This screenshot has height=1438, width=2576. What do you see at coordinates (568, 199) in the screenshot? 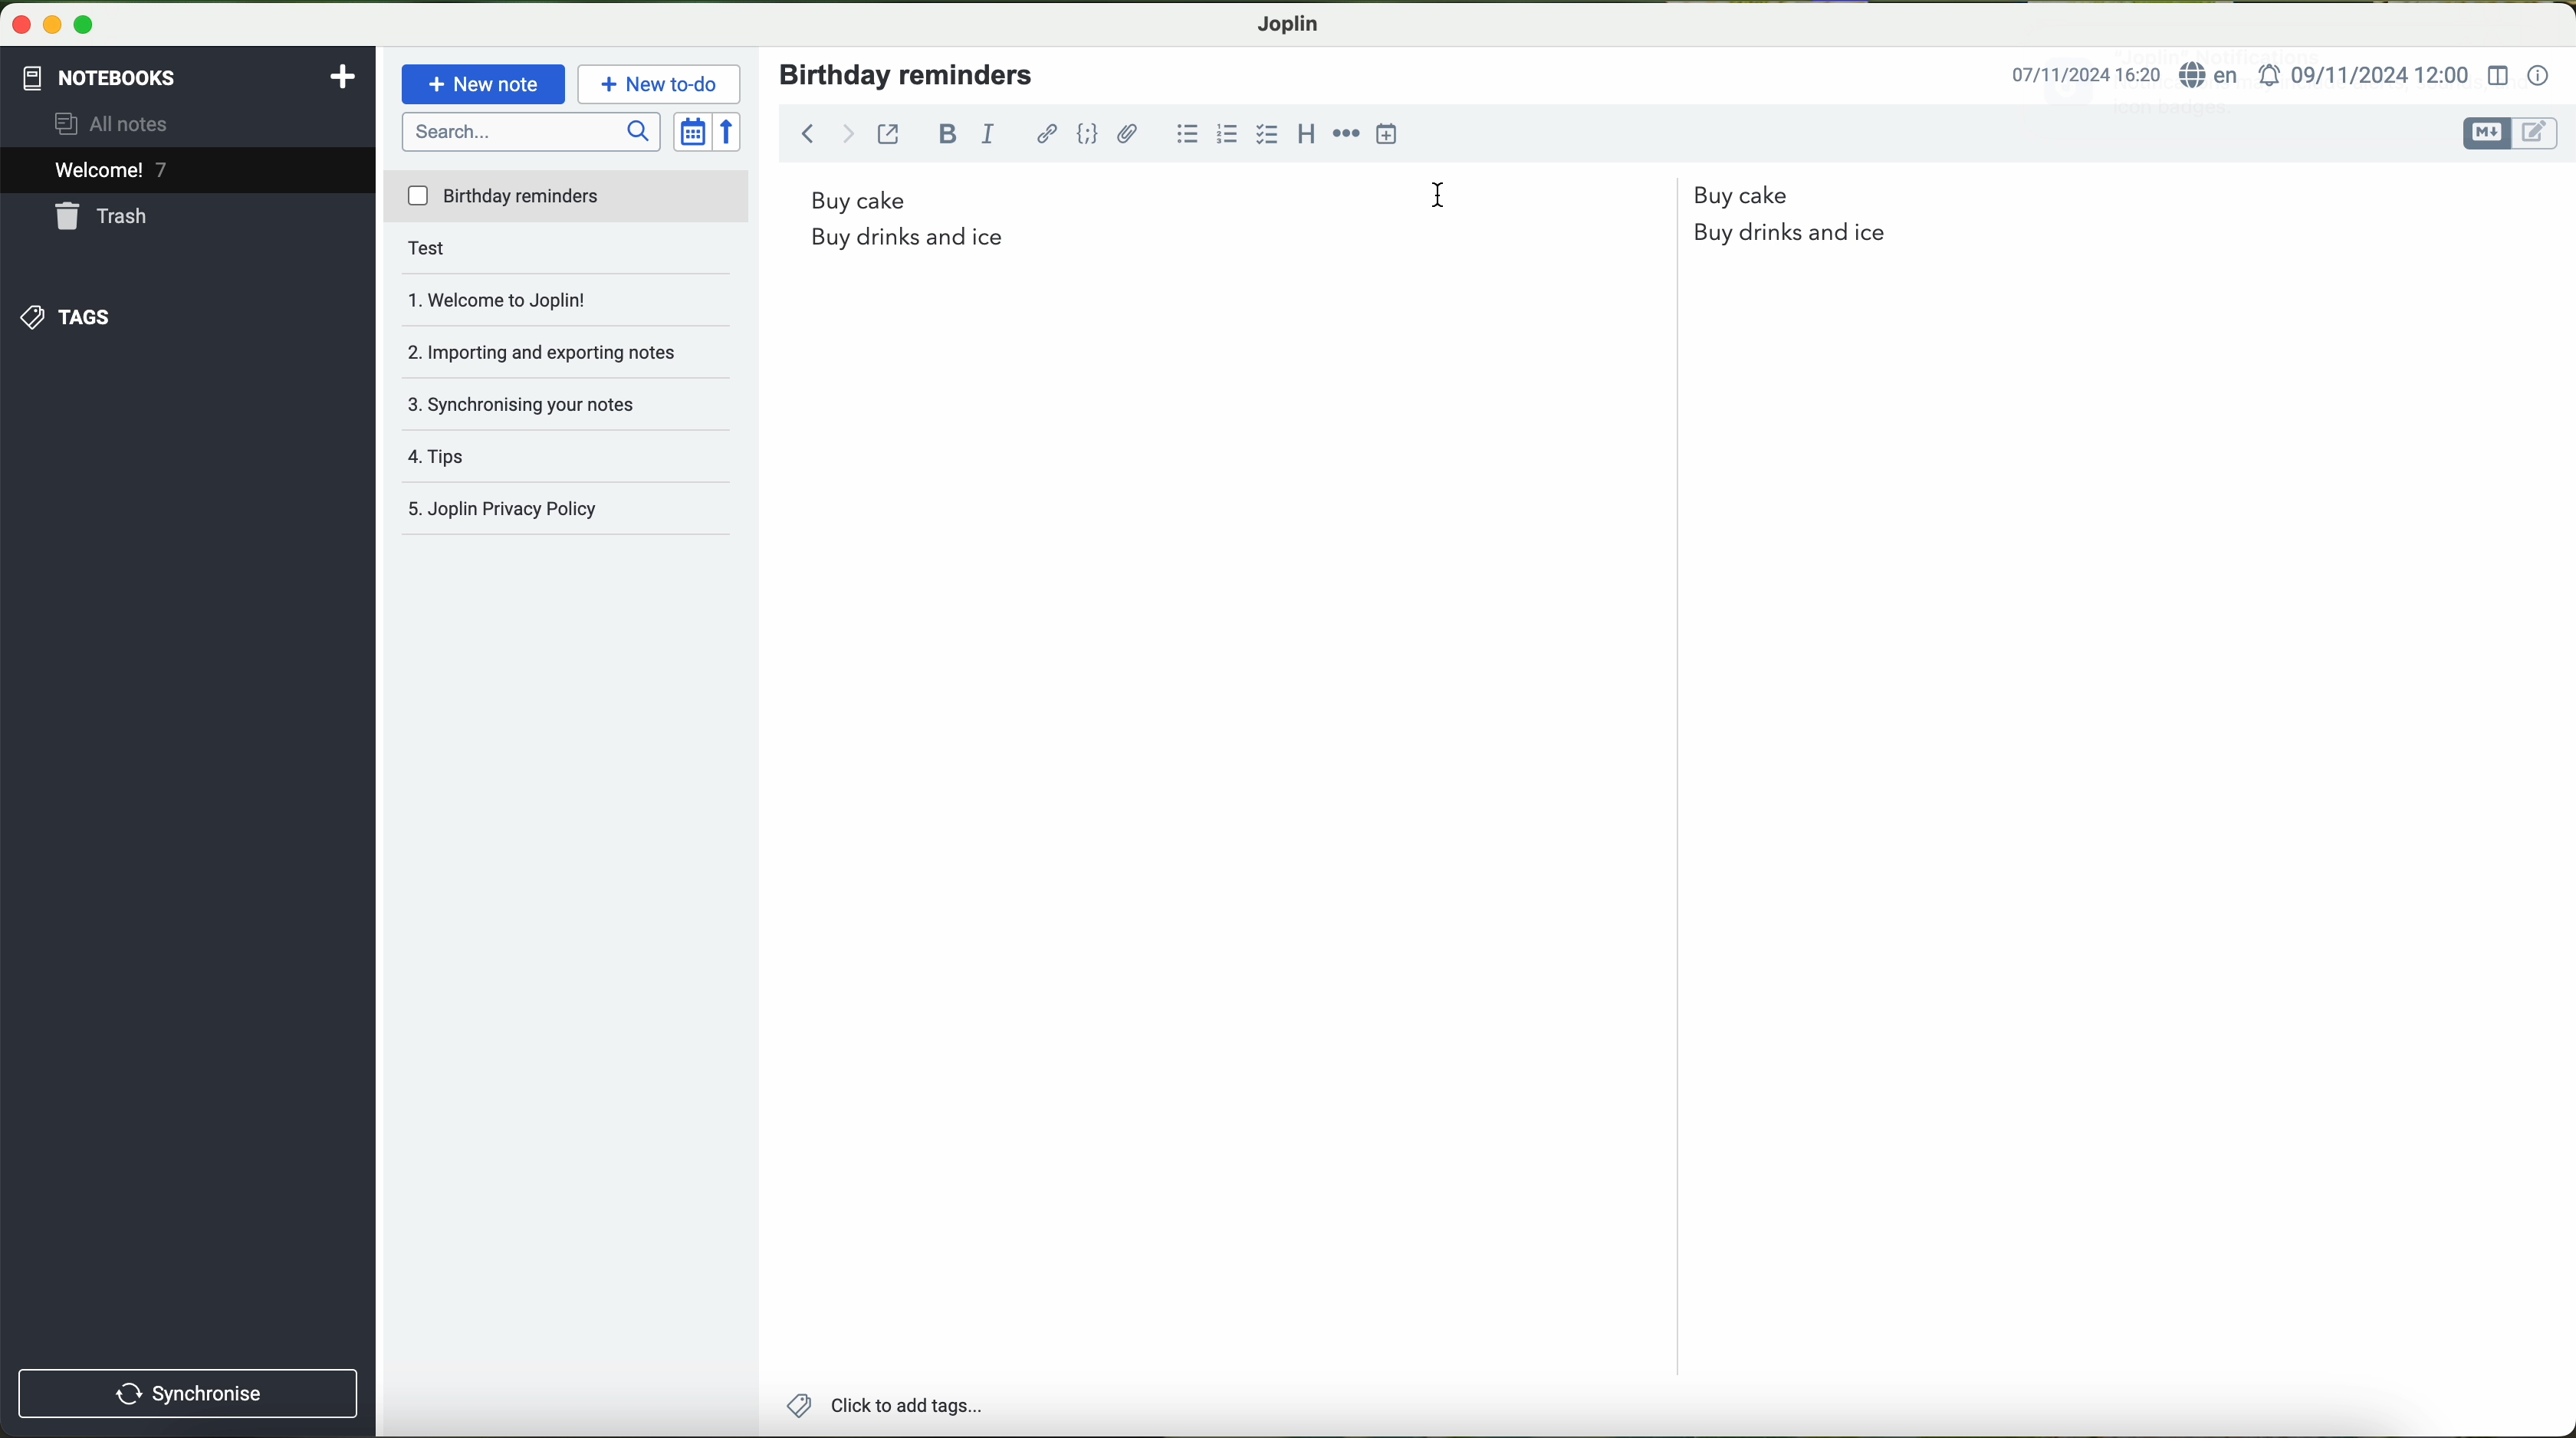
I see `birthday reminders file` at bounding box center [568, 199].